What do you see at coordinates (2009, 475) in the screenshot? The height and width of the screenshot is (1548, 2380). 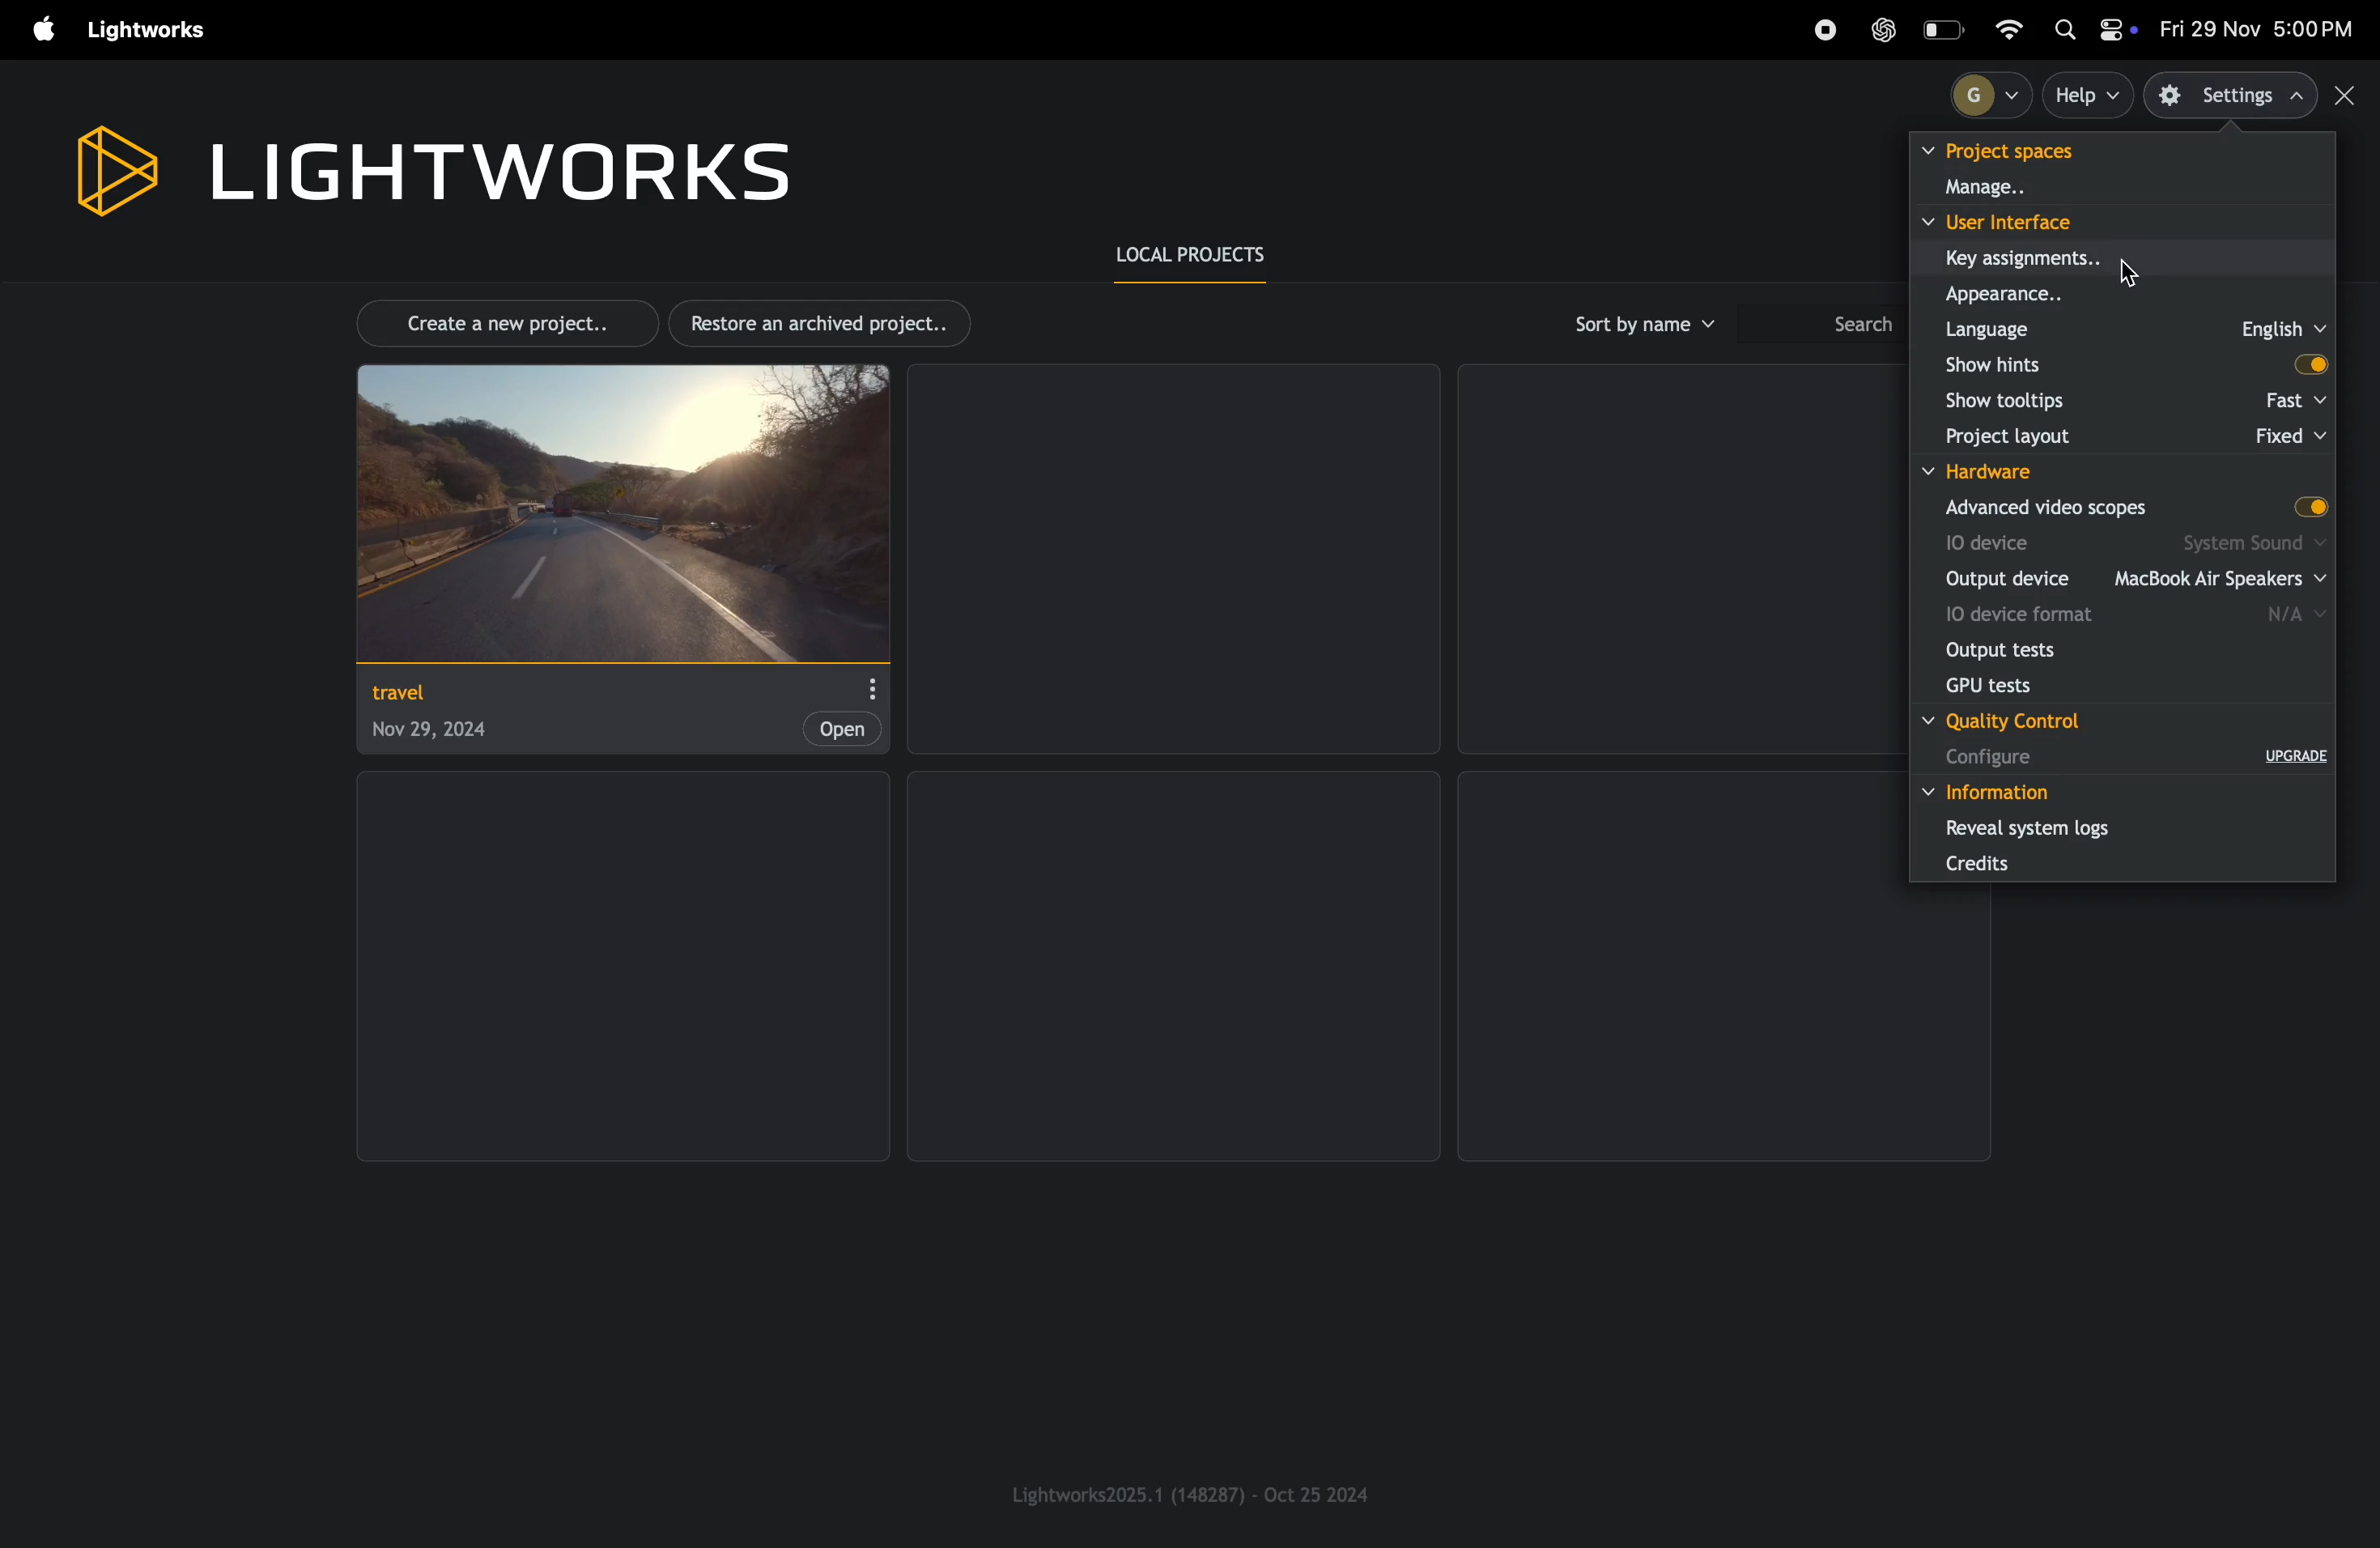 I see `hardware` at bounding box center [2009, 475].